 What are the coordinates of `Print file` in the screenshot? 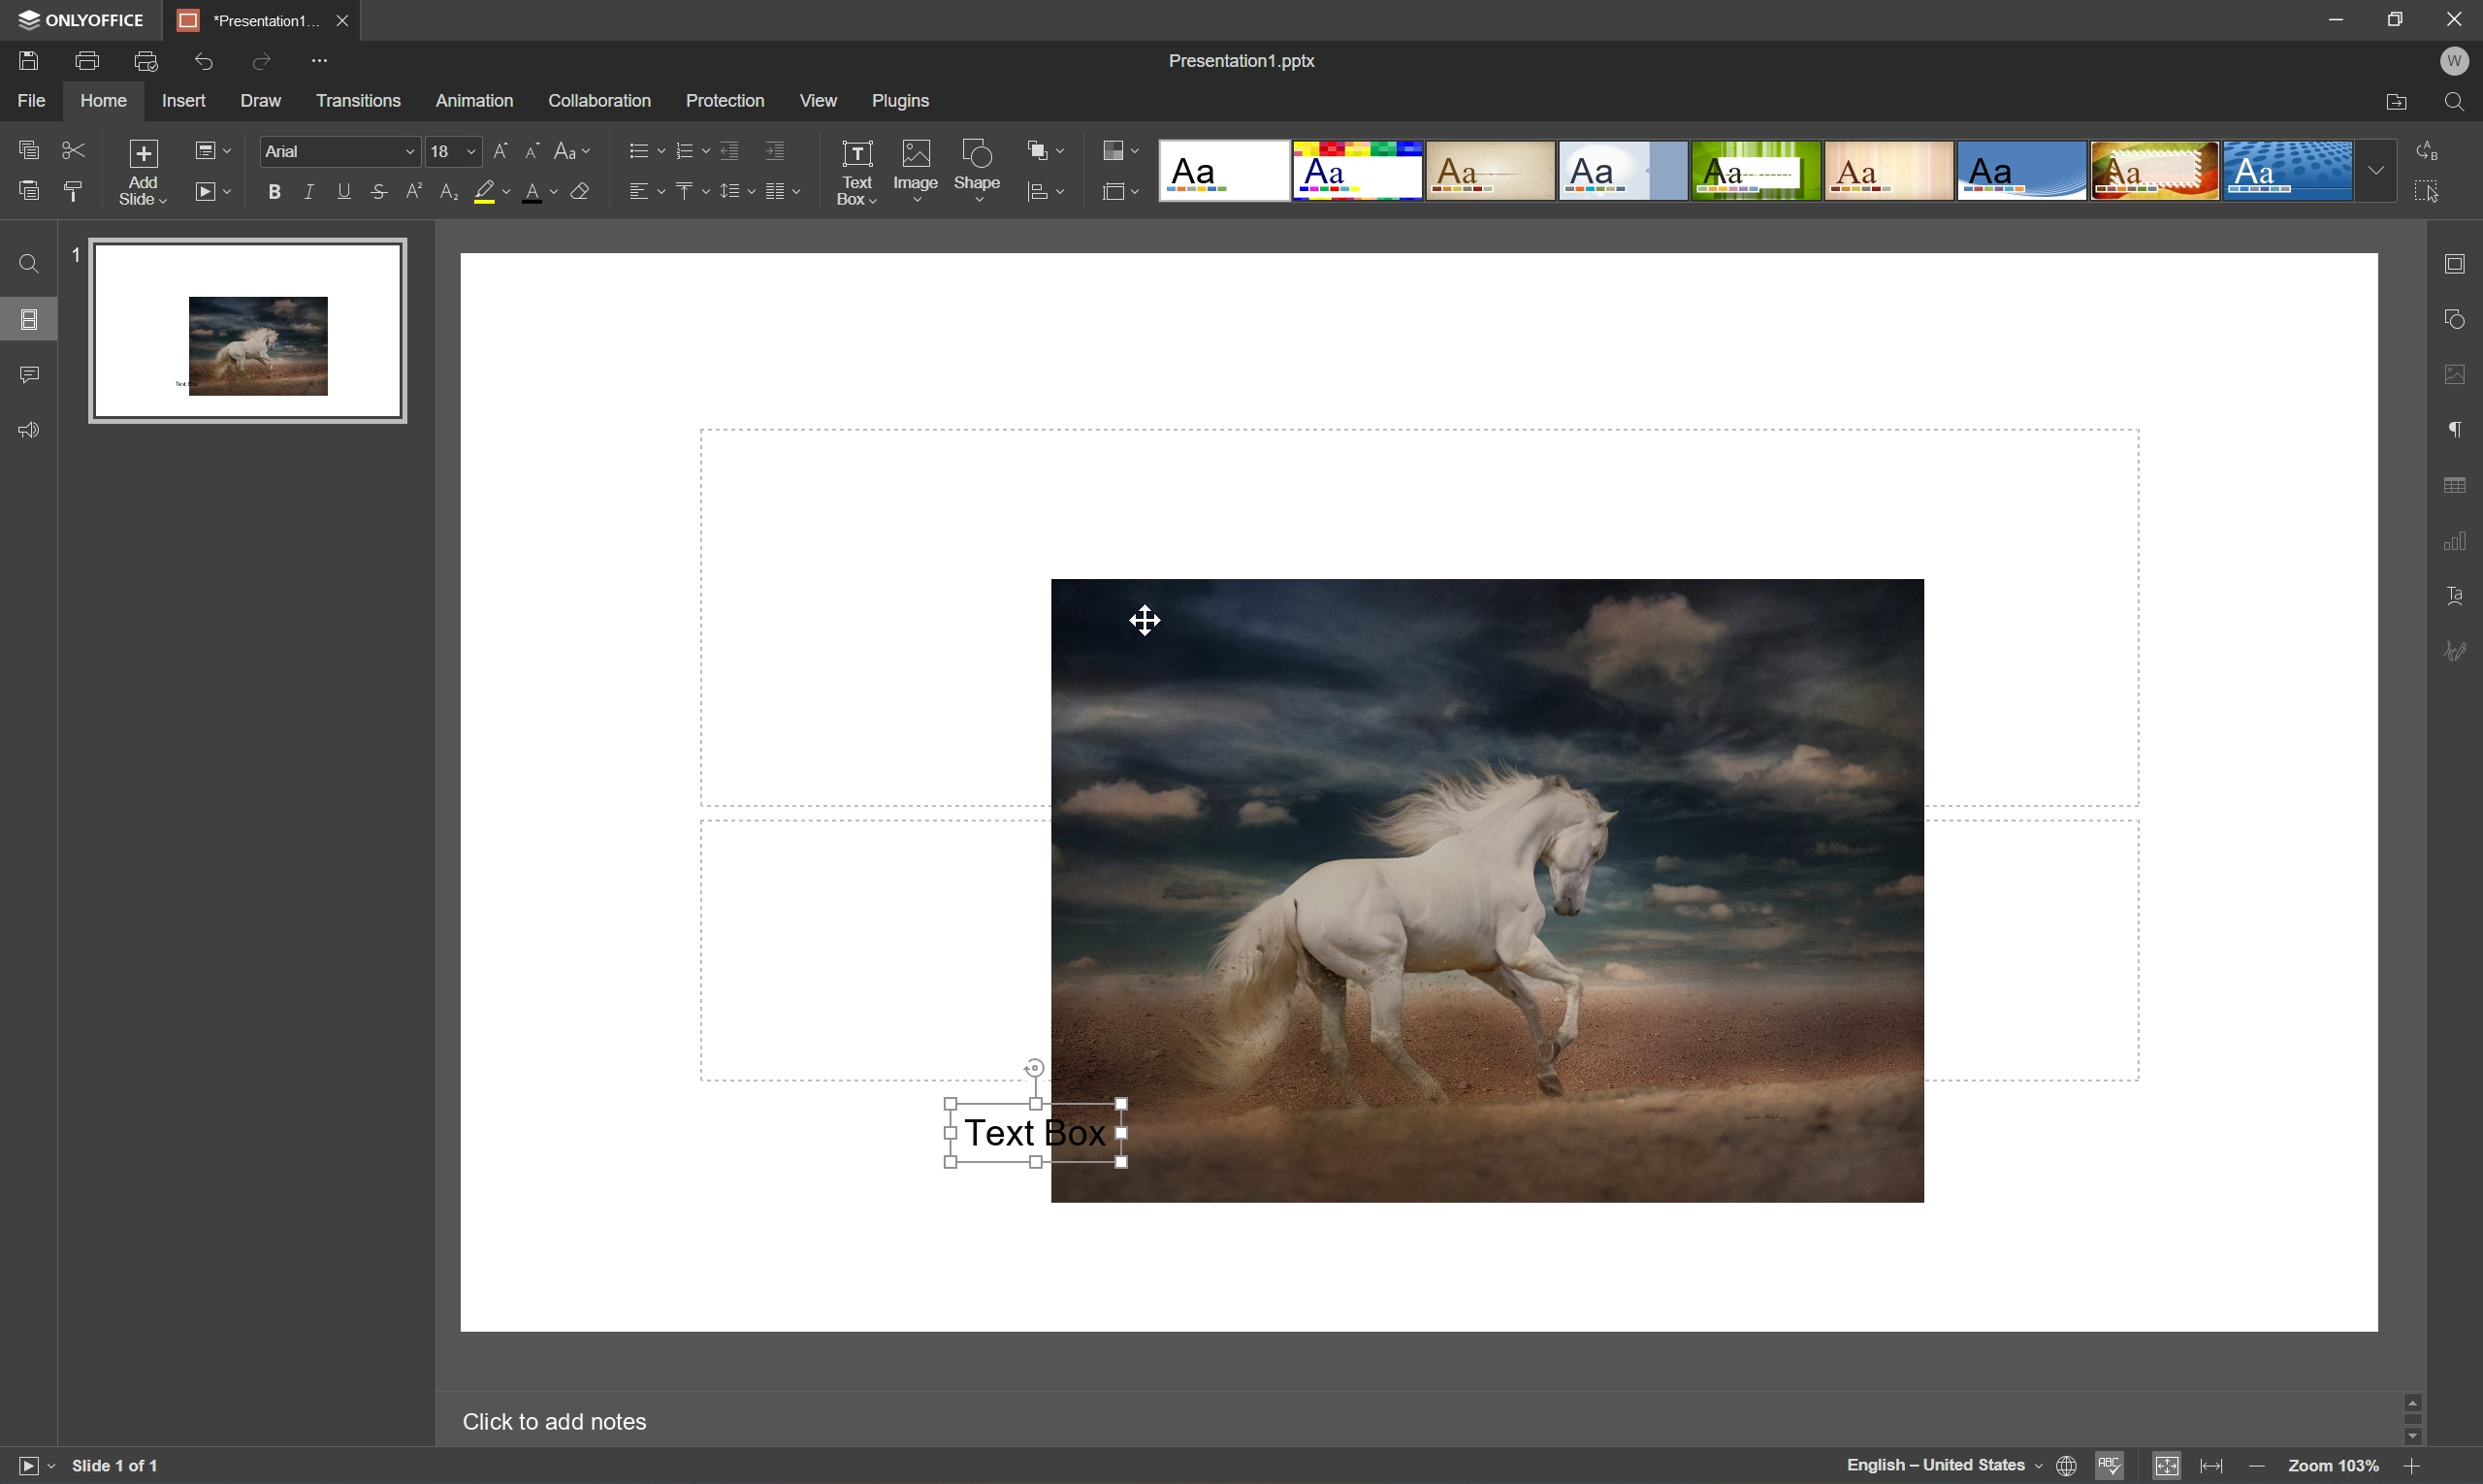 It's located at (89, 57).